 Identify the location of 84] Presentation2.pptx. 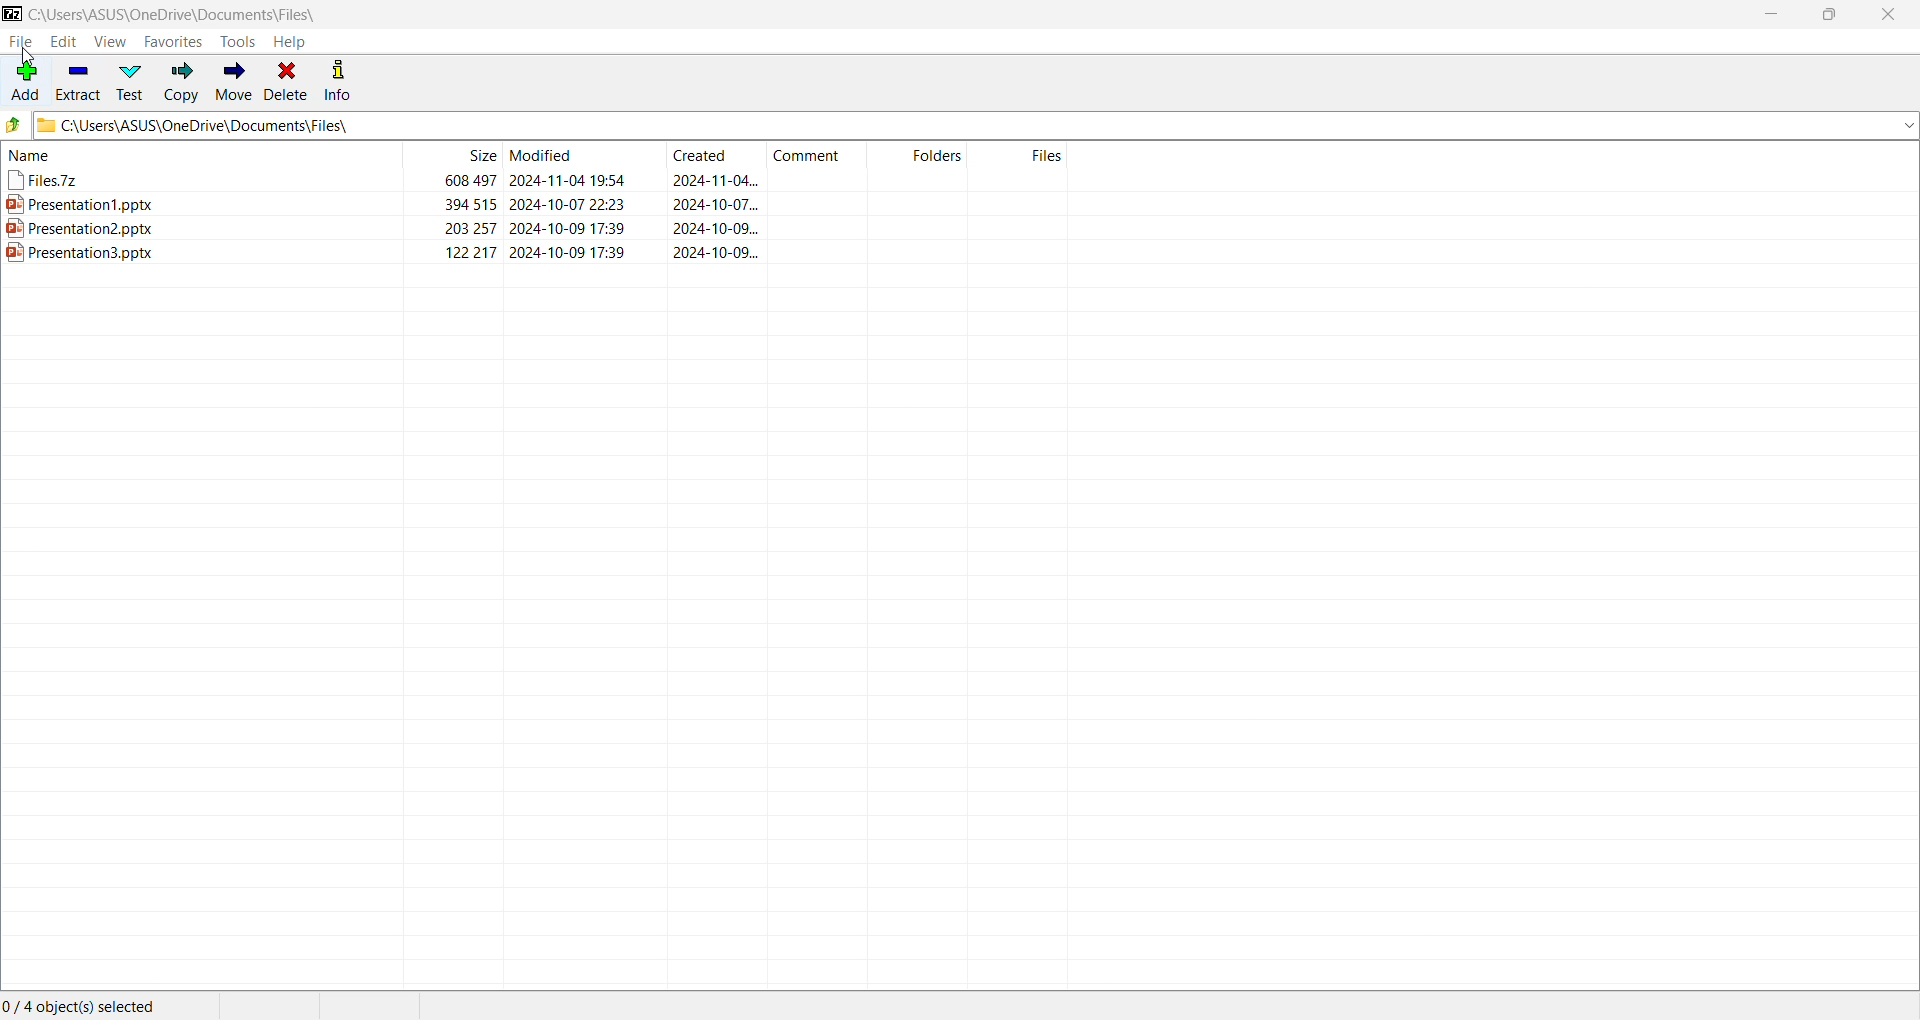
(81, 231).